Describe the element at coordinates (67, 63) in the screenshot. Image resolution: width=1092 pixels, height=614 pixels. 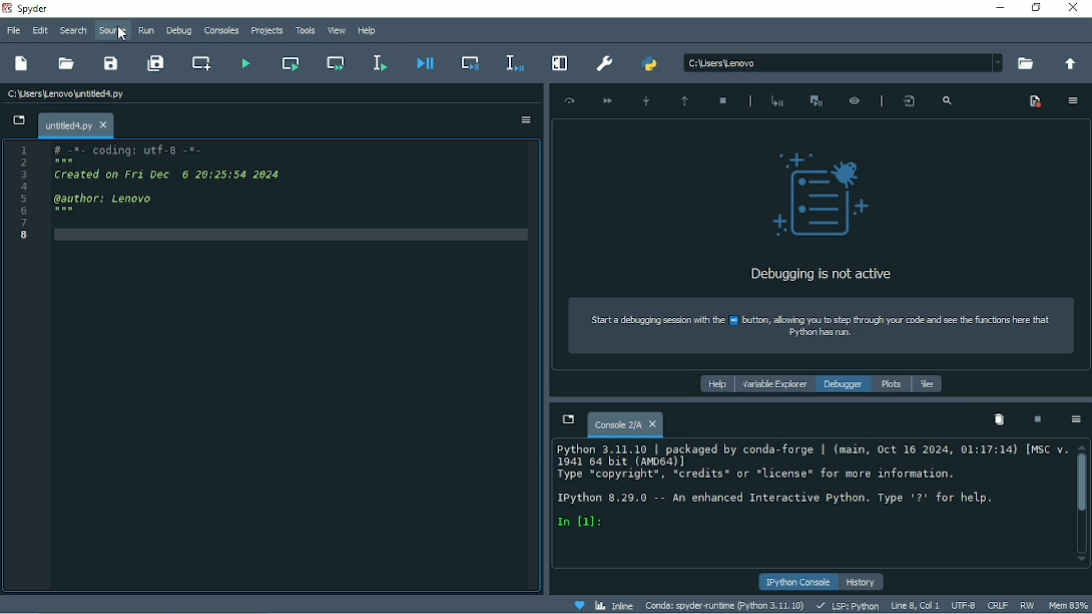
I see `Open file` at that location.